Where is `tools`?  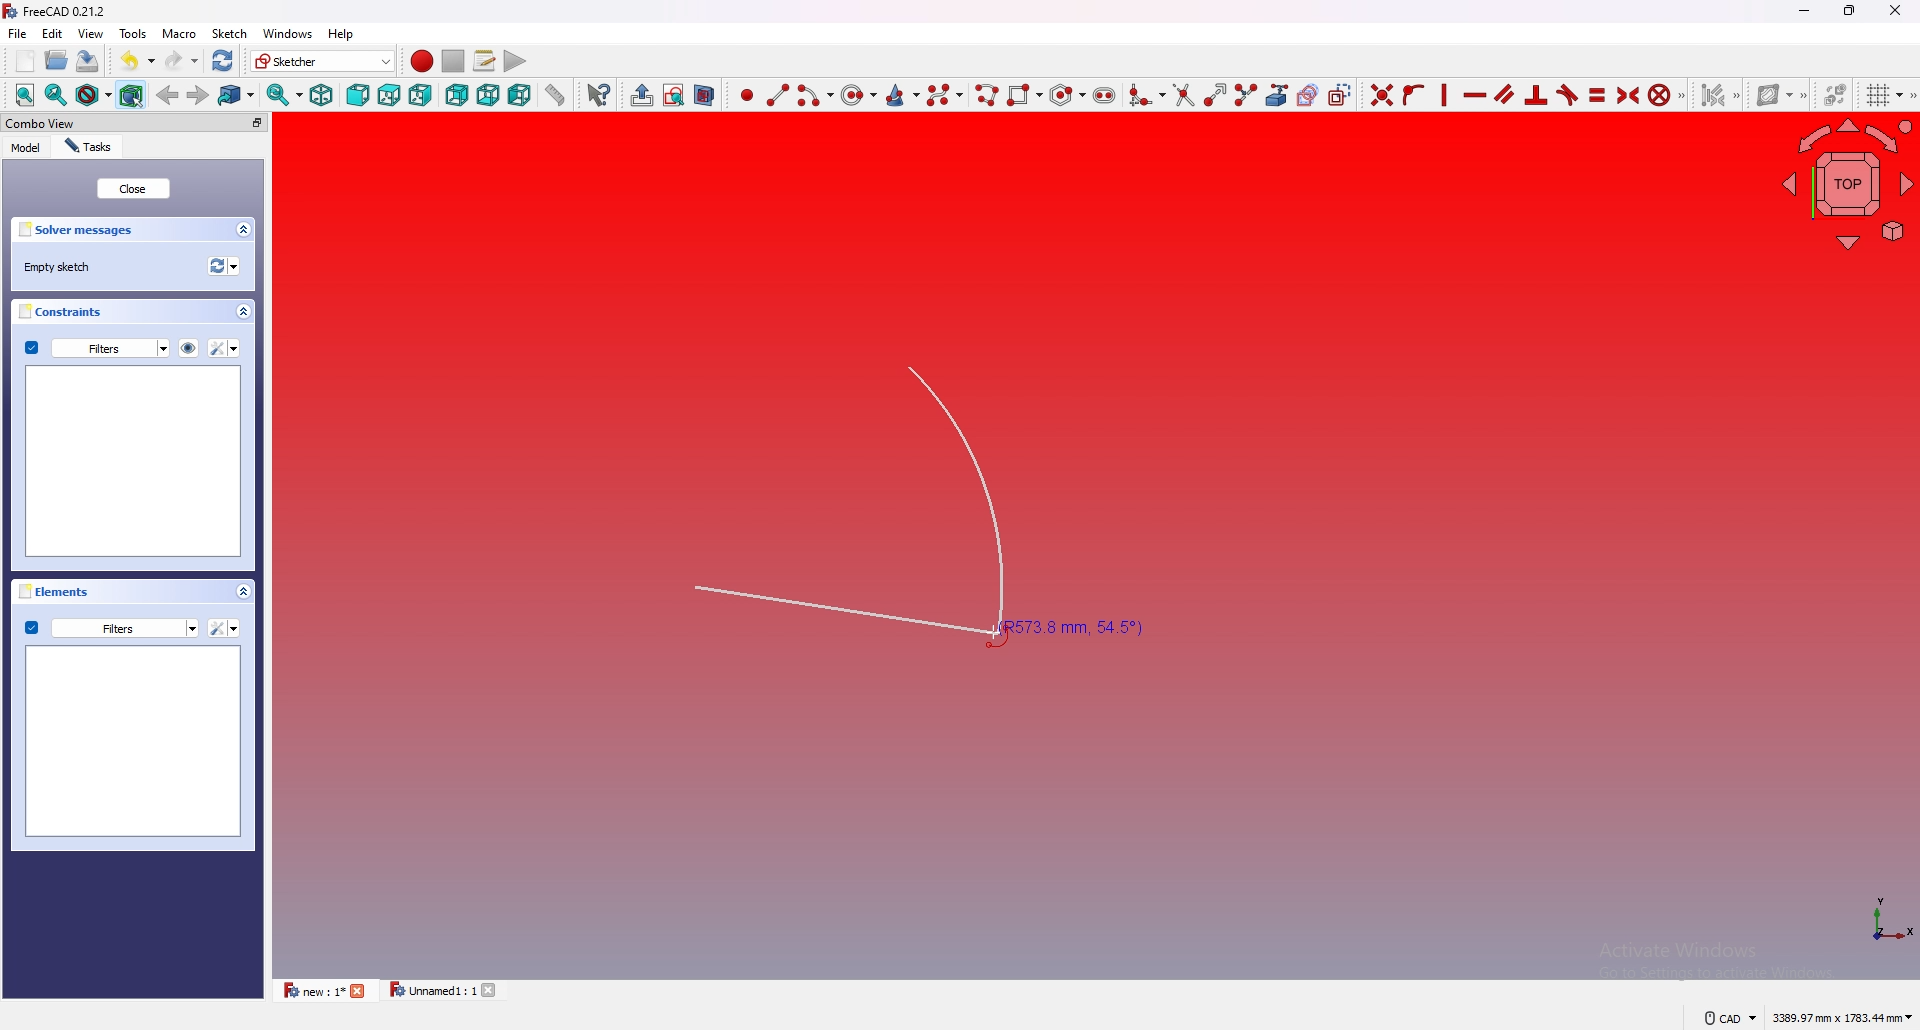 tools is located at coordinates (133, 33).